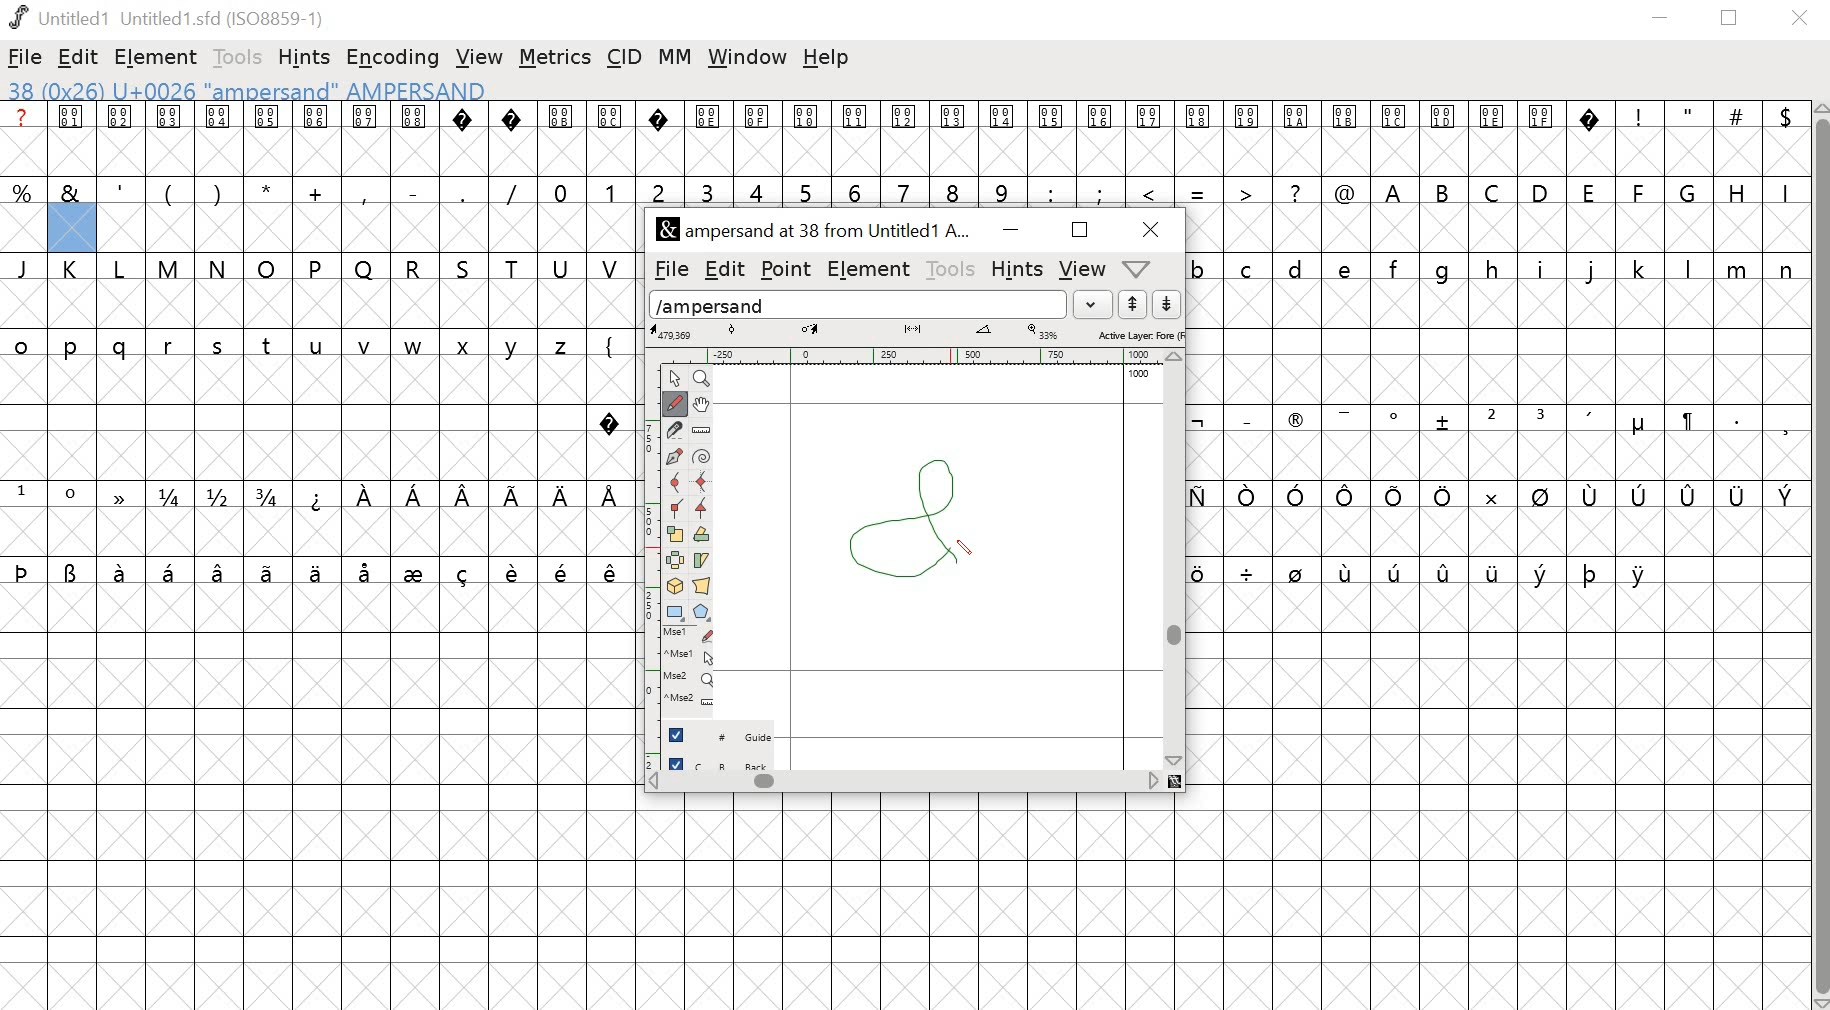 This screenshot has height=1010, width=1830. Describe the element at coordinates (952, 269) in the screenshot. I see `tools` at that location.